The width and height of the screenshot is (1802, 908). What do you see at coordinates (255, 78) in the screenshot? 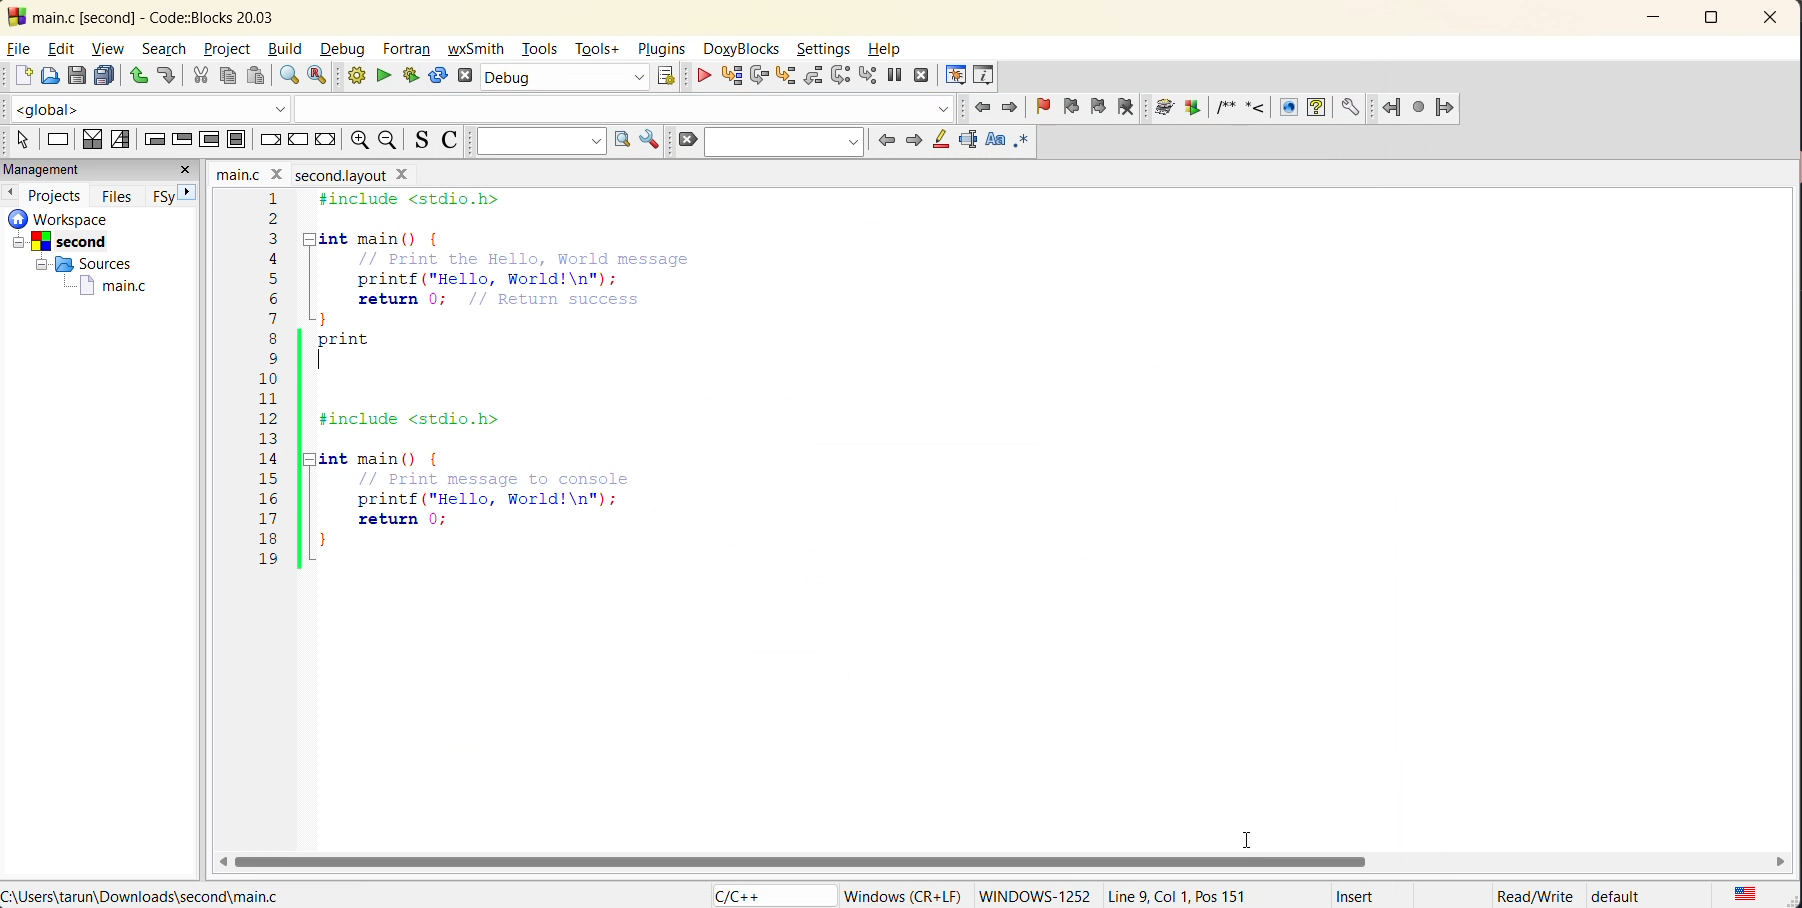
I see `paste` at bounding box center [255, 78].